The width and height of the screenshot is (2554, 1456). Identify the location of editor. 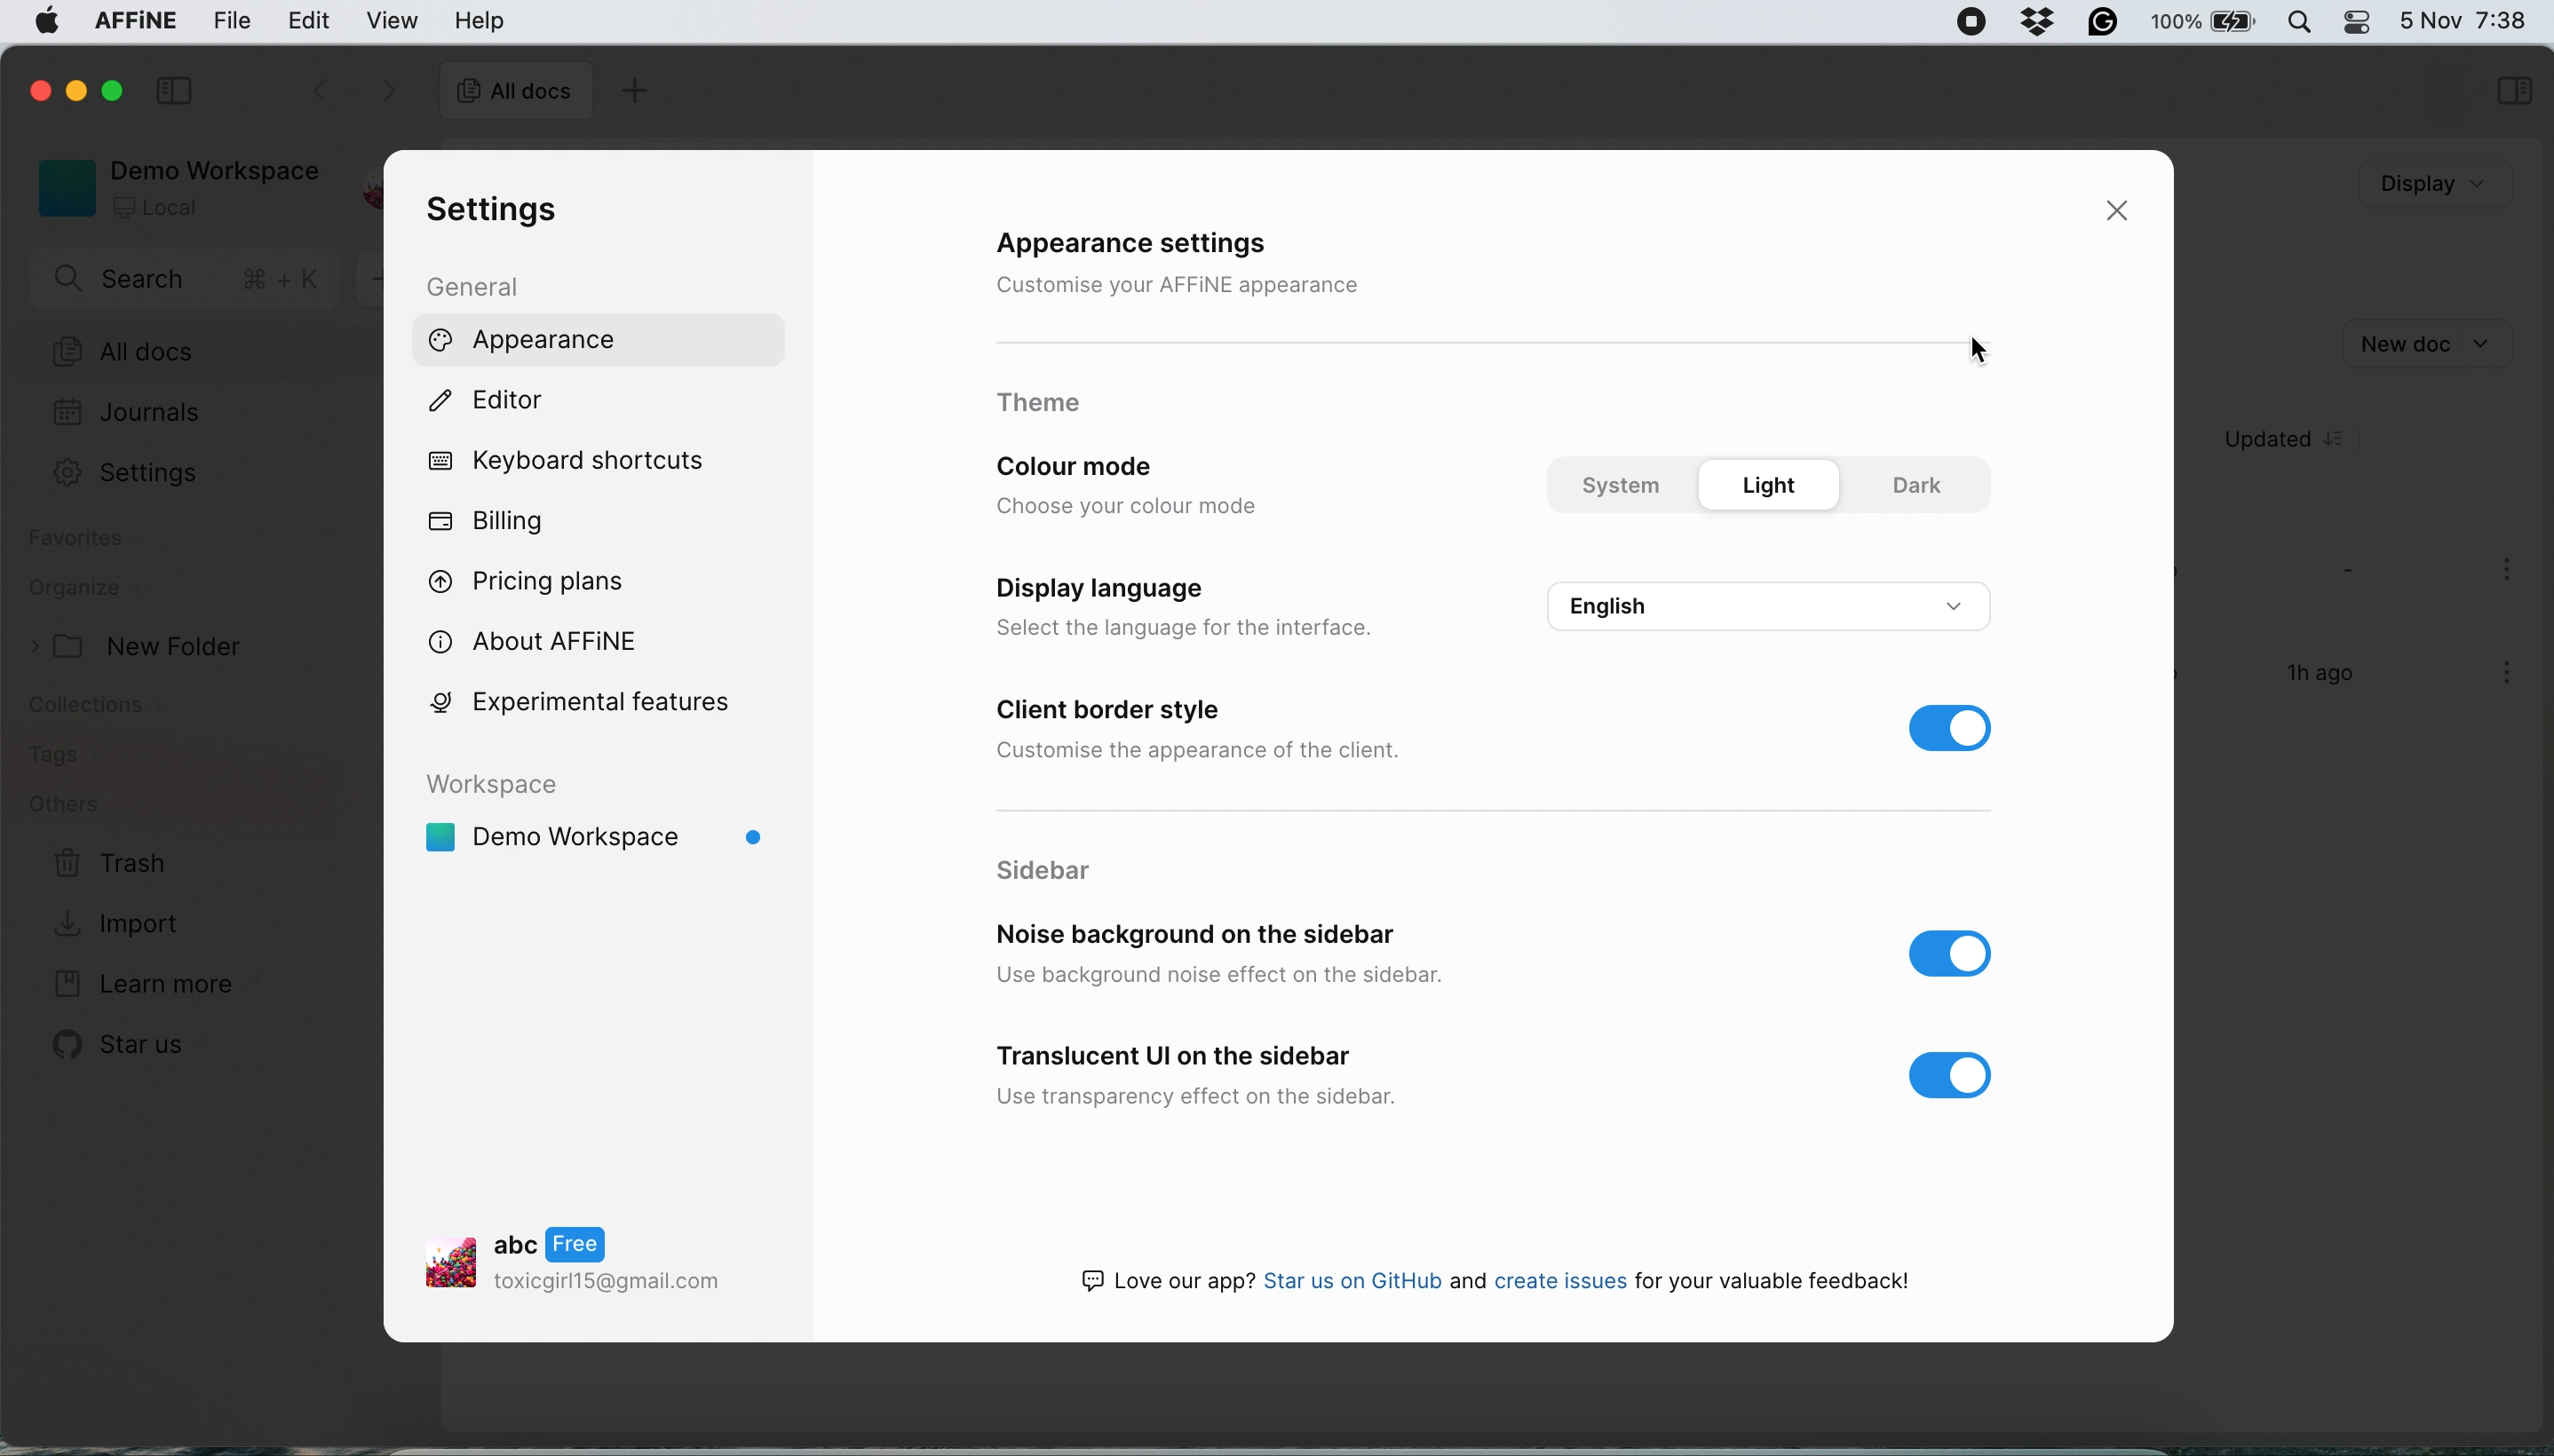
(497, 406).